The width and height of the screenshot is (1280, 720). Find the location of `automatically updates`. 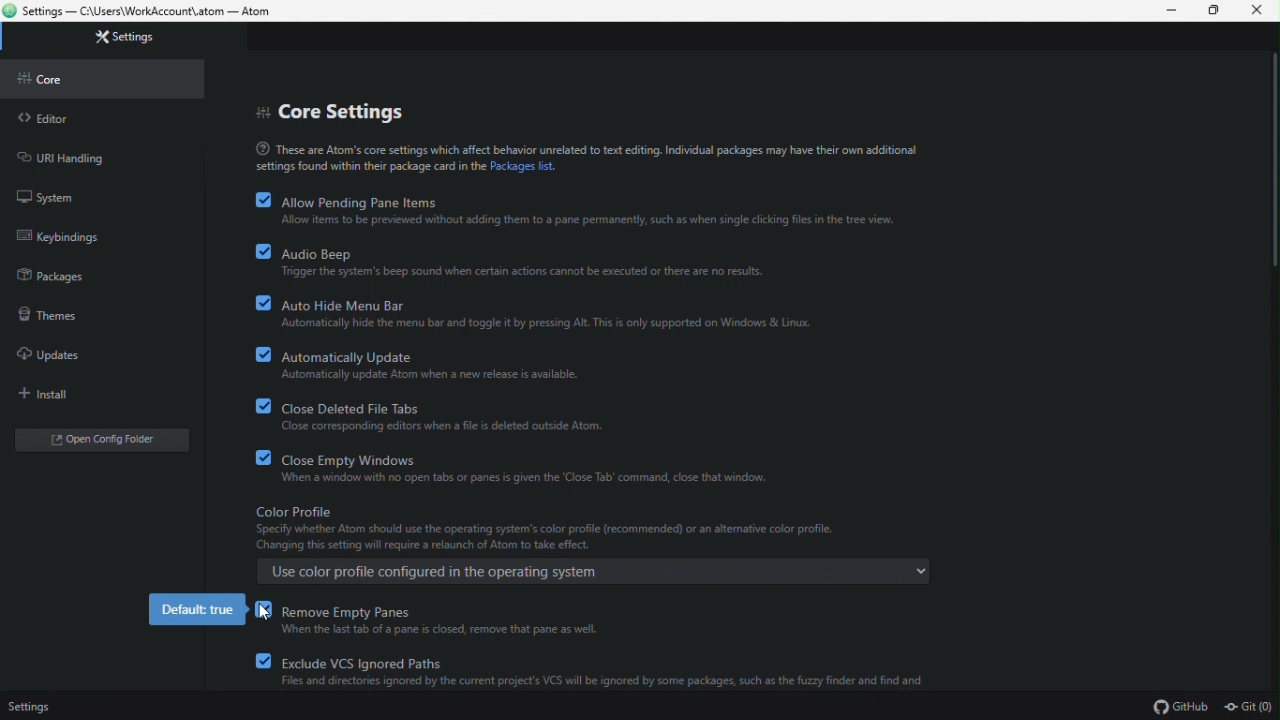

automatically updates is located at coordinates (436, 364).